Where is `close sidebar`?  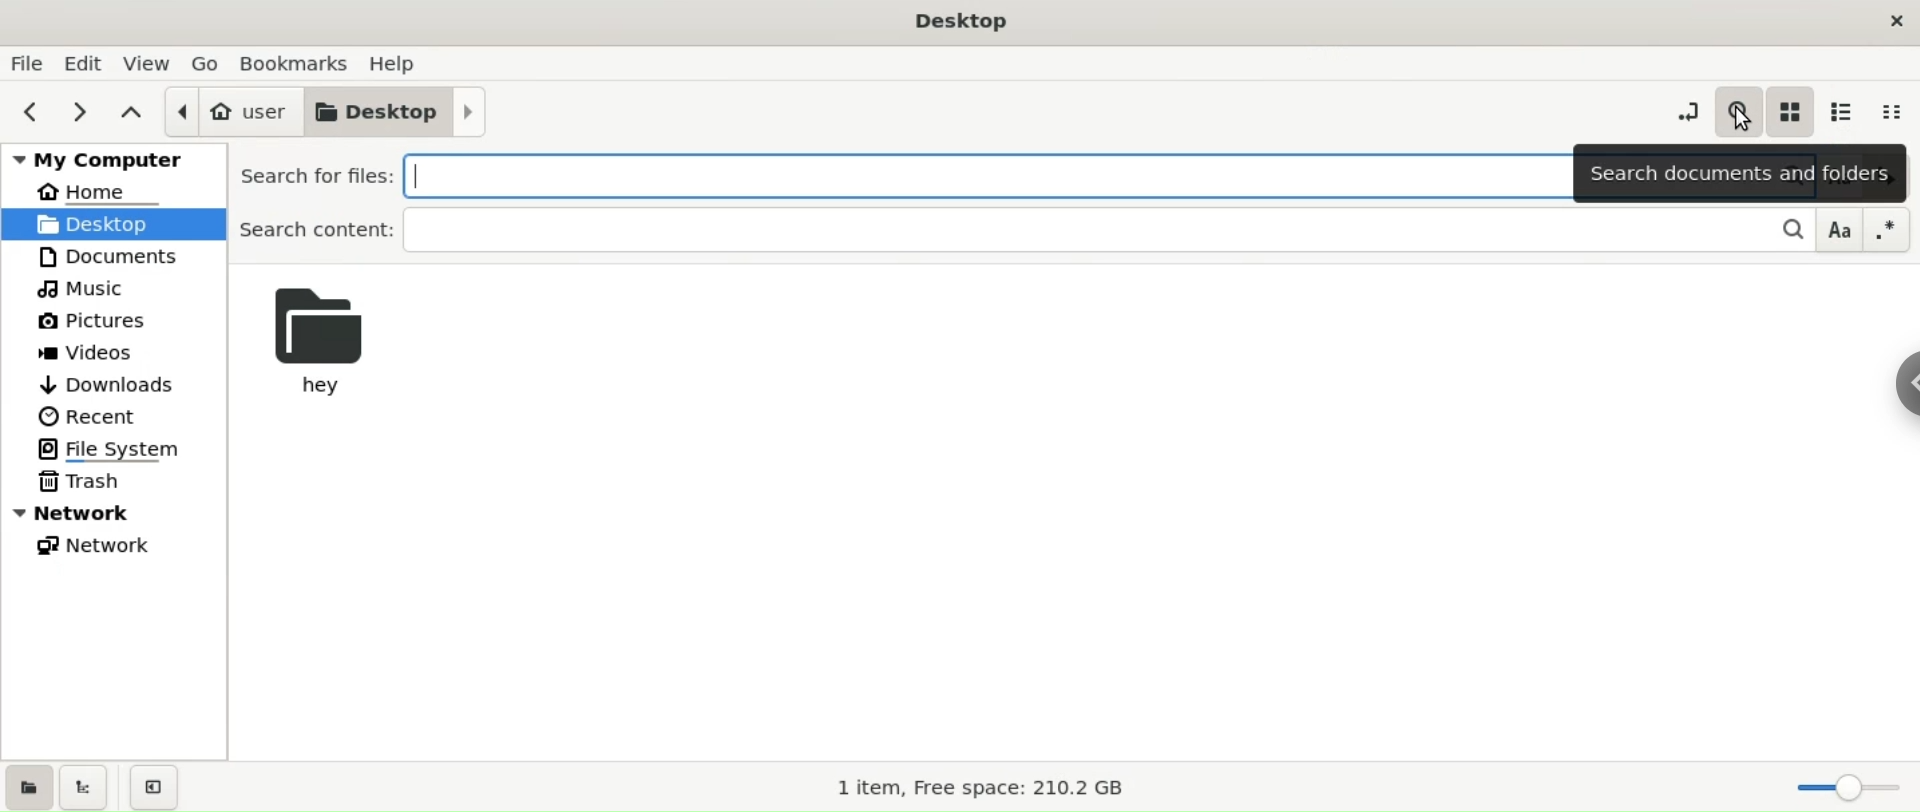
close sidebar is located at coordinates (152, 789).